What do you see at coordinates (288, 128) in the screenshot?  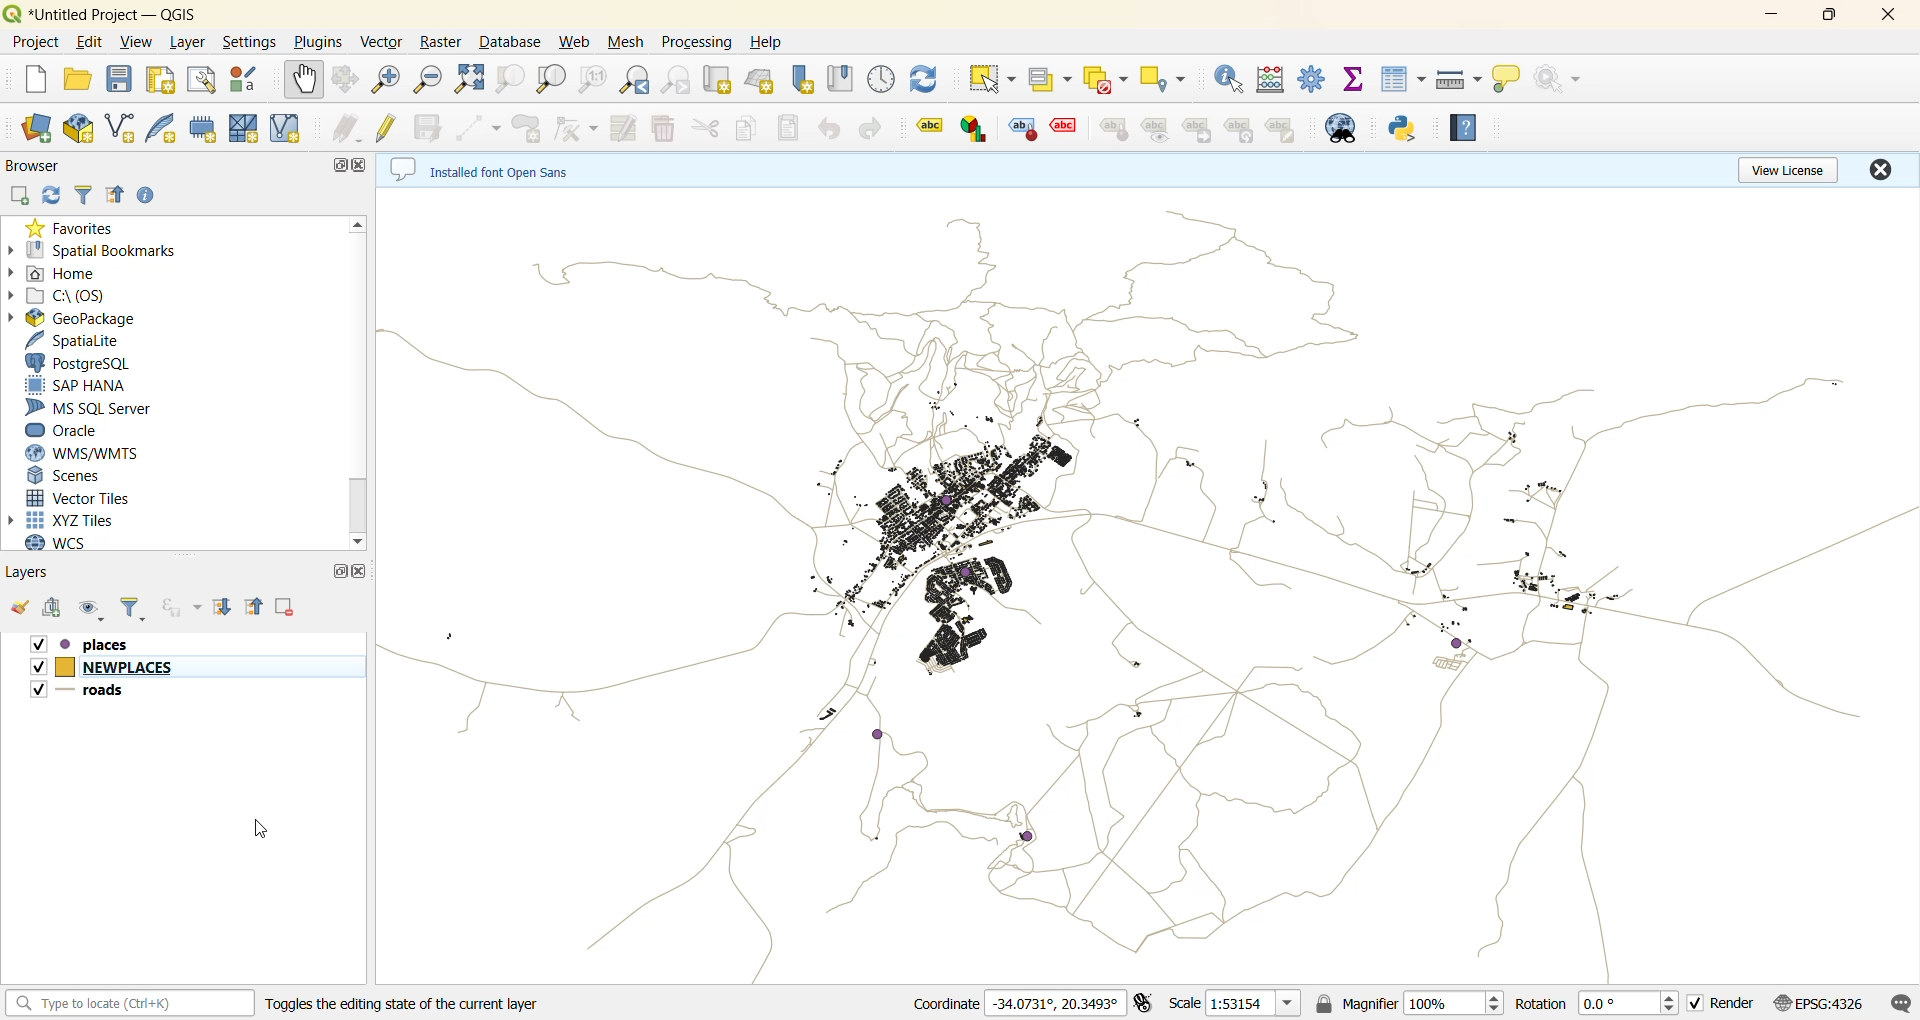 I see `new virtual layer` at bounding box center [288, 128].